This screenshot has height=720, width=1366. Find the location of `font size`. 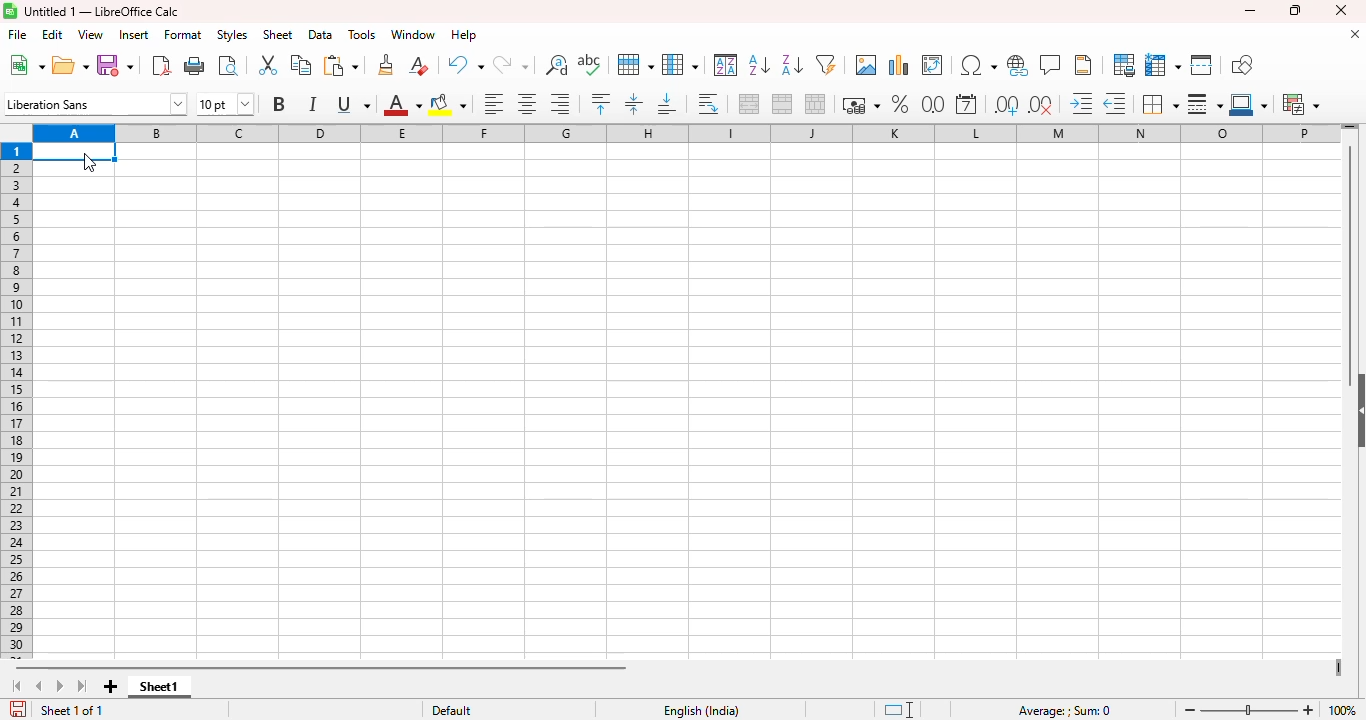

font size is located at coordinates (225, 104).